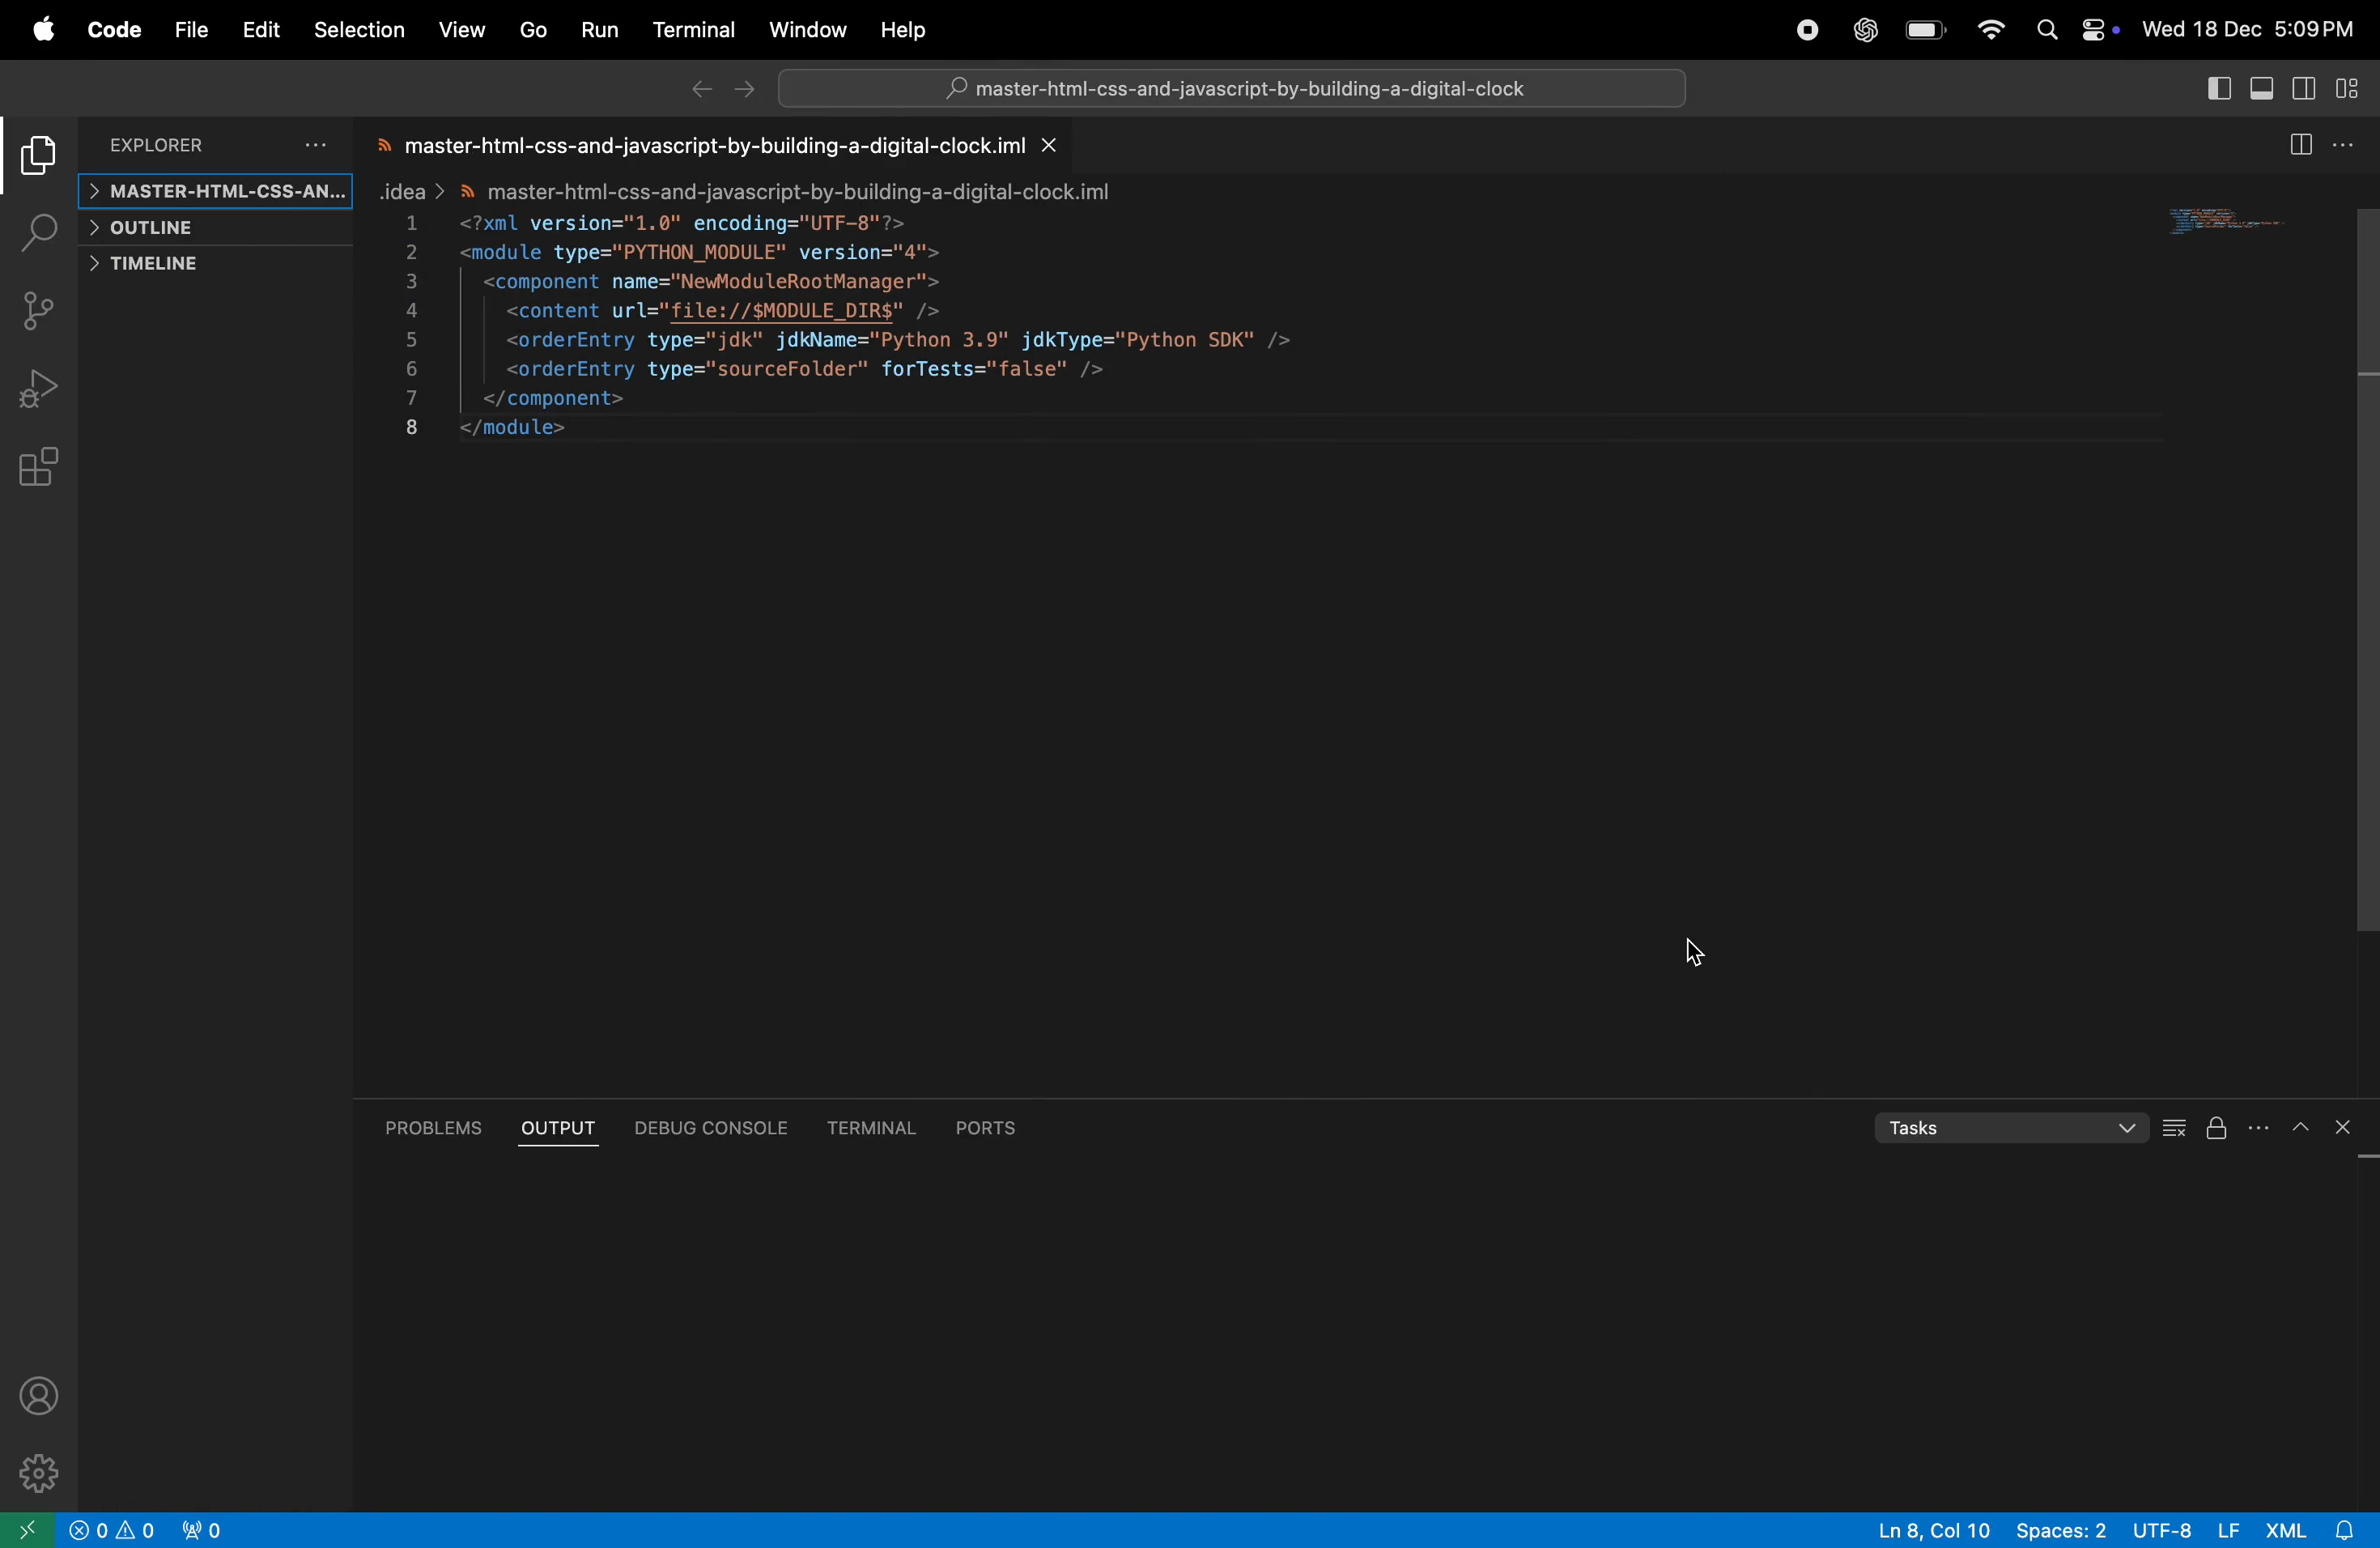  What do you see at coordinates (747, 93) in the screenshot?
I see `forward` at bounding box center [747, 93].